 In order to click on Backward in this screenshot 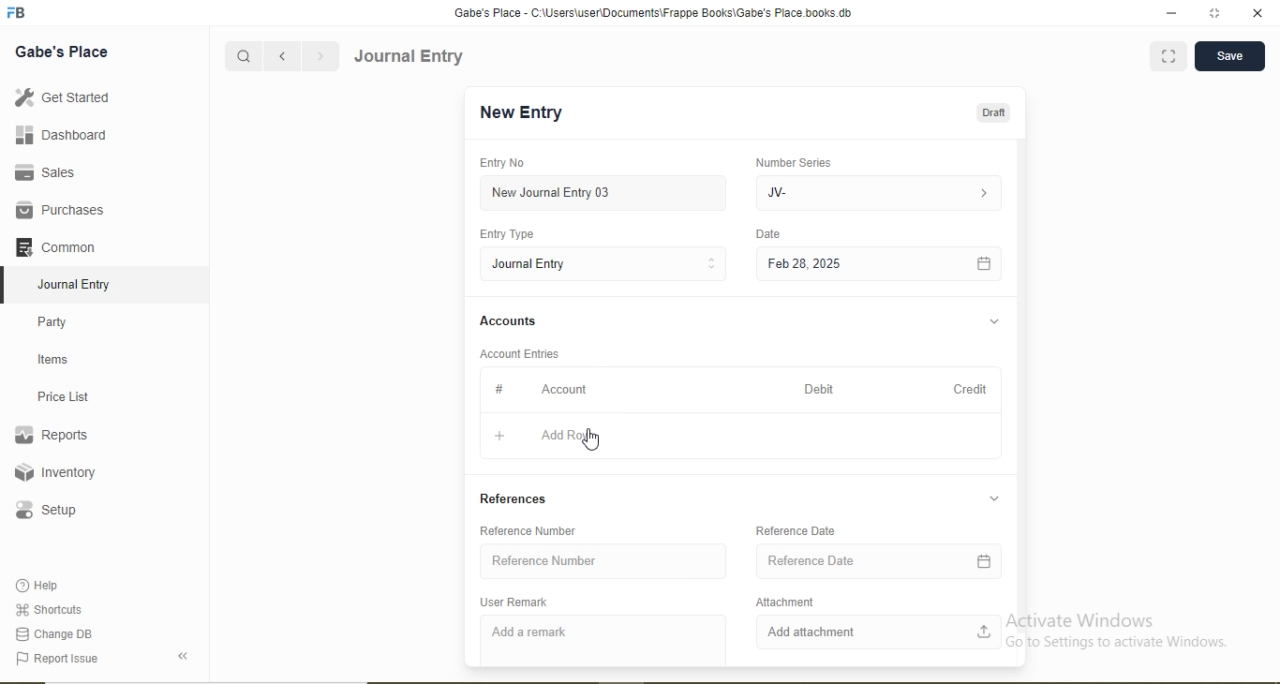, I will do `click(282, 57)`.